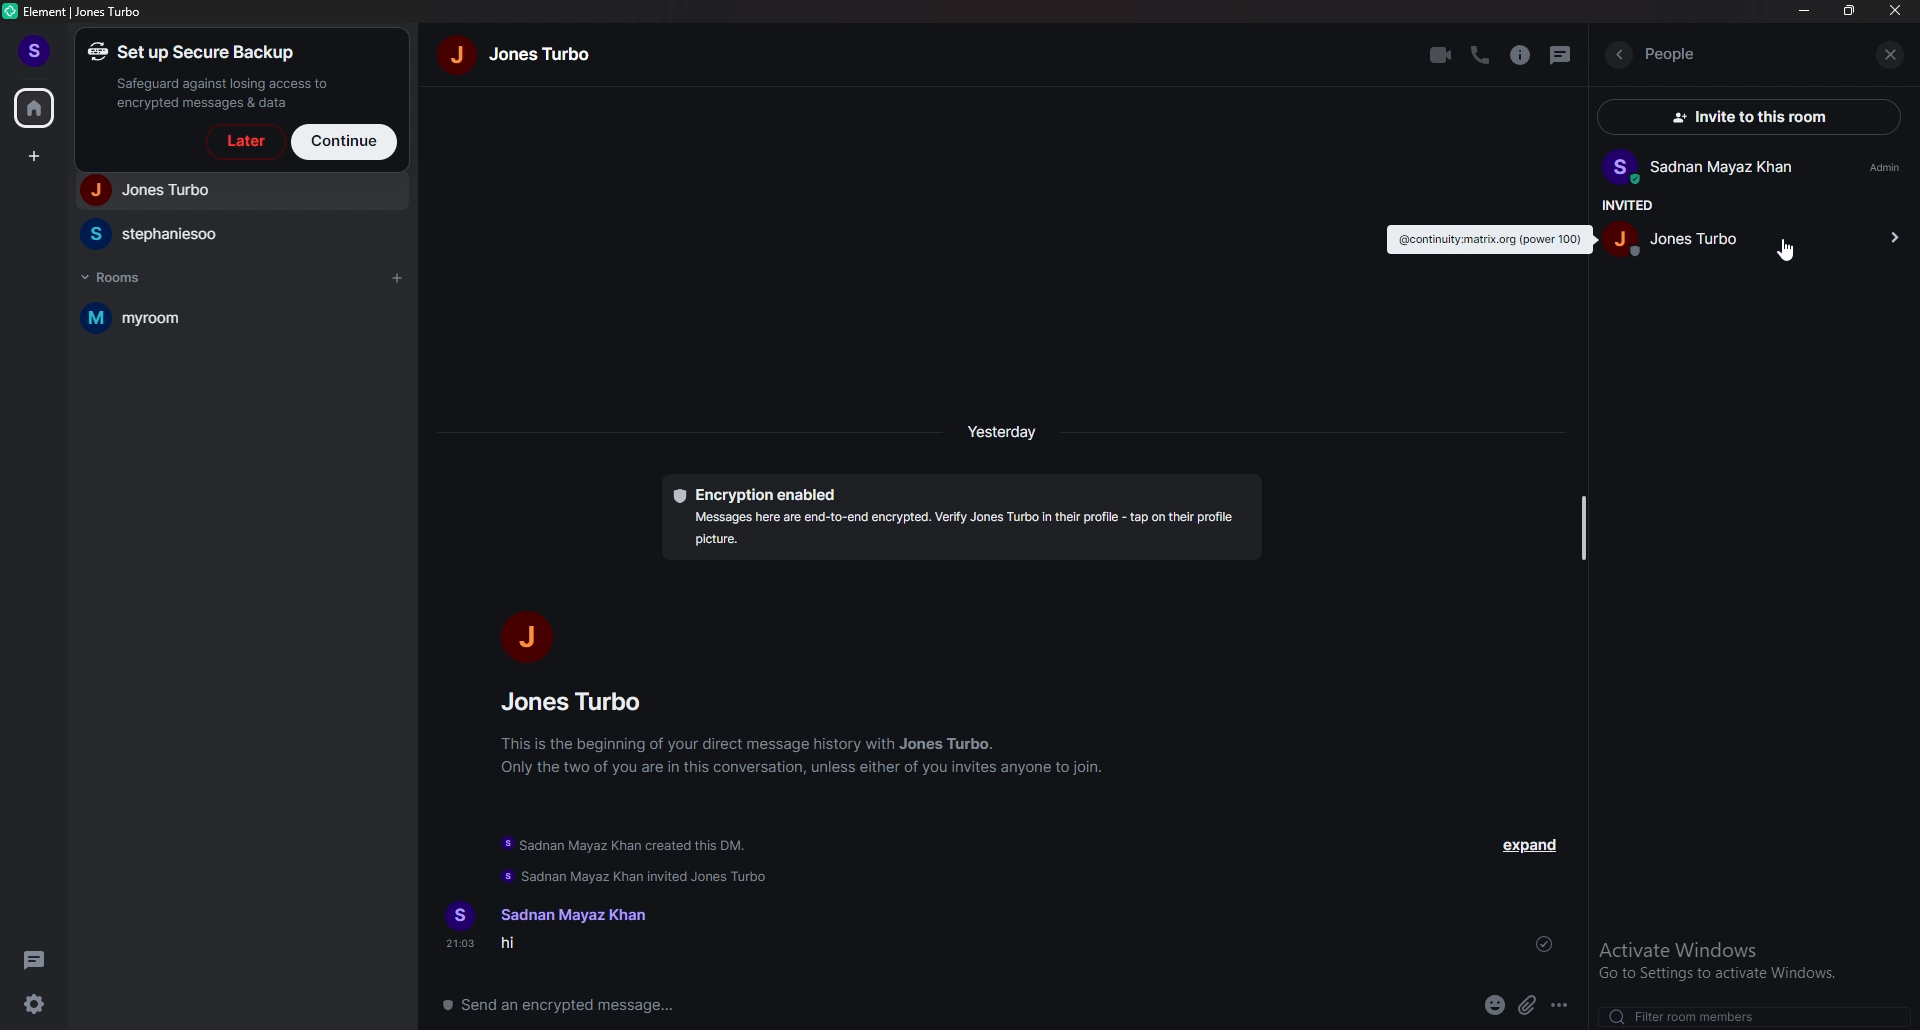 Image resolution: width=1920 pixels, height=1030 pixels. Describe the element at coordinates (1806, 10) in the screenshot. I see `minimize` at that location.